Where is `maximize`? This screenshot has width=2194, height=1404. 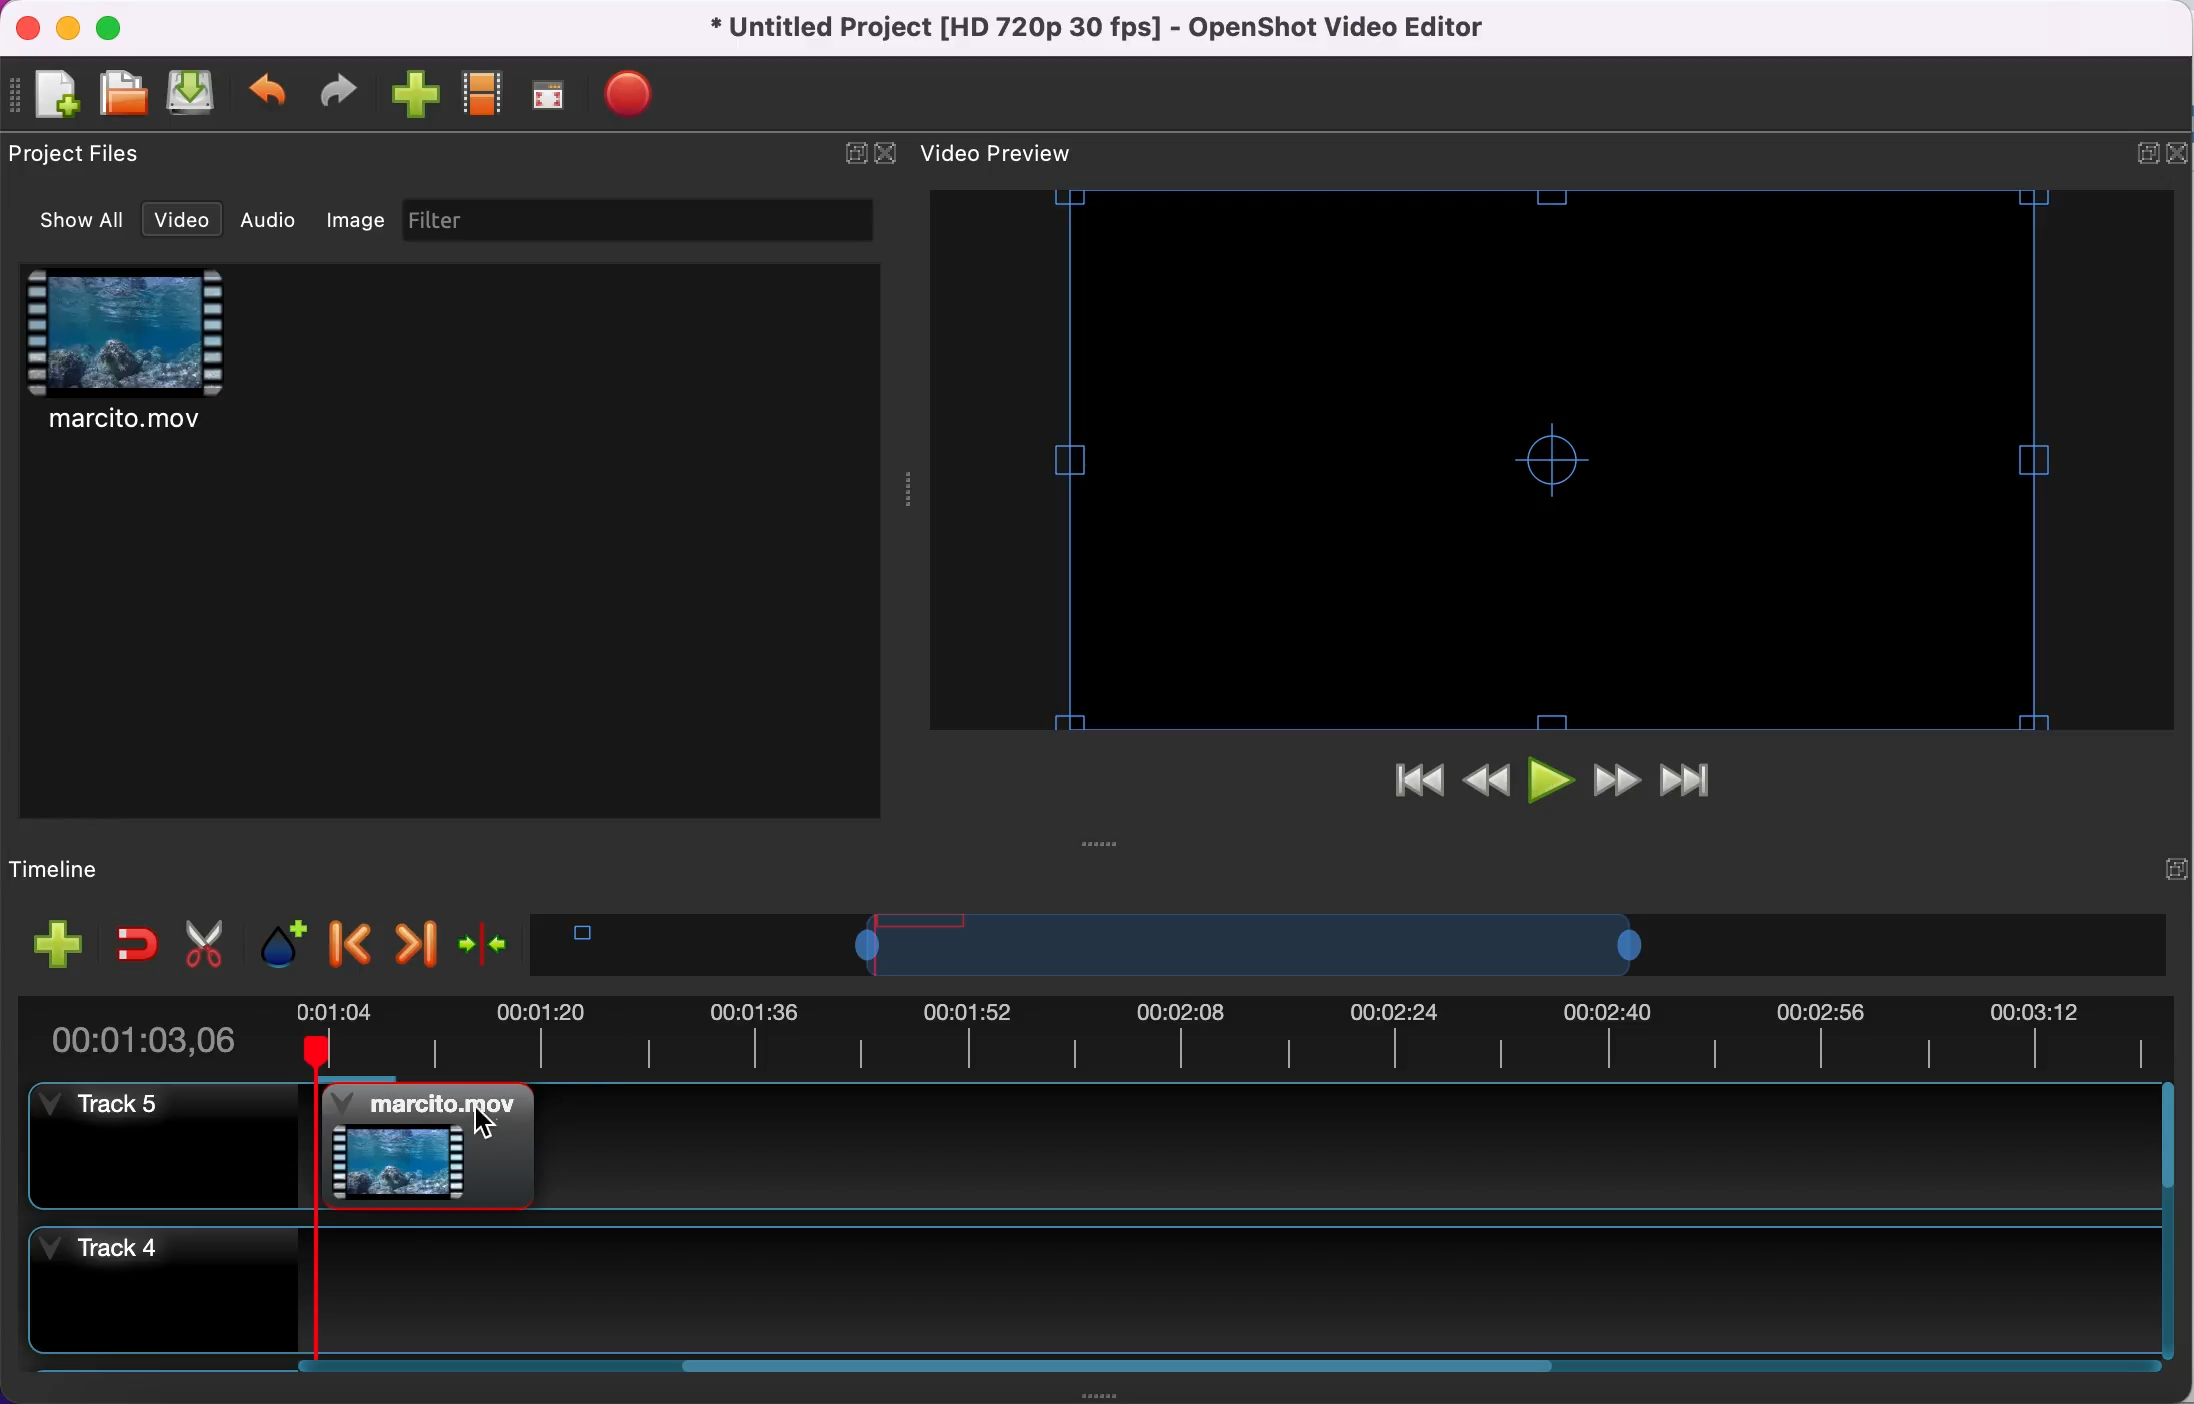
maximize is located at coordinates (124, 31).